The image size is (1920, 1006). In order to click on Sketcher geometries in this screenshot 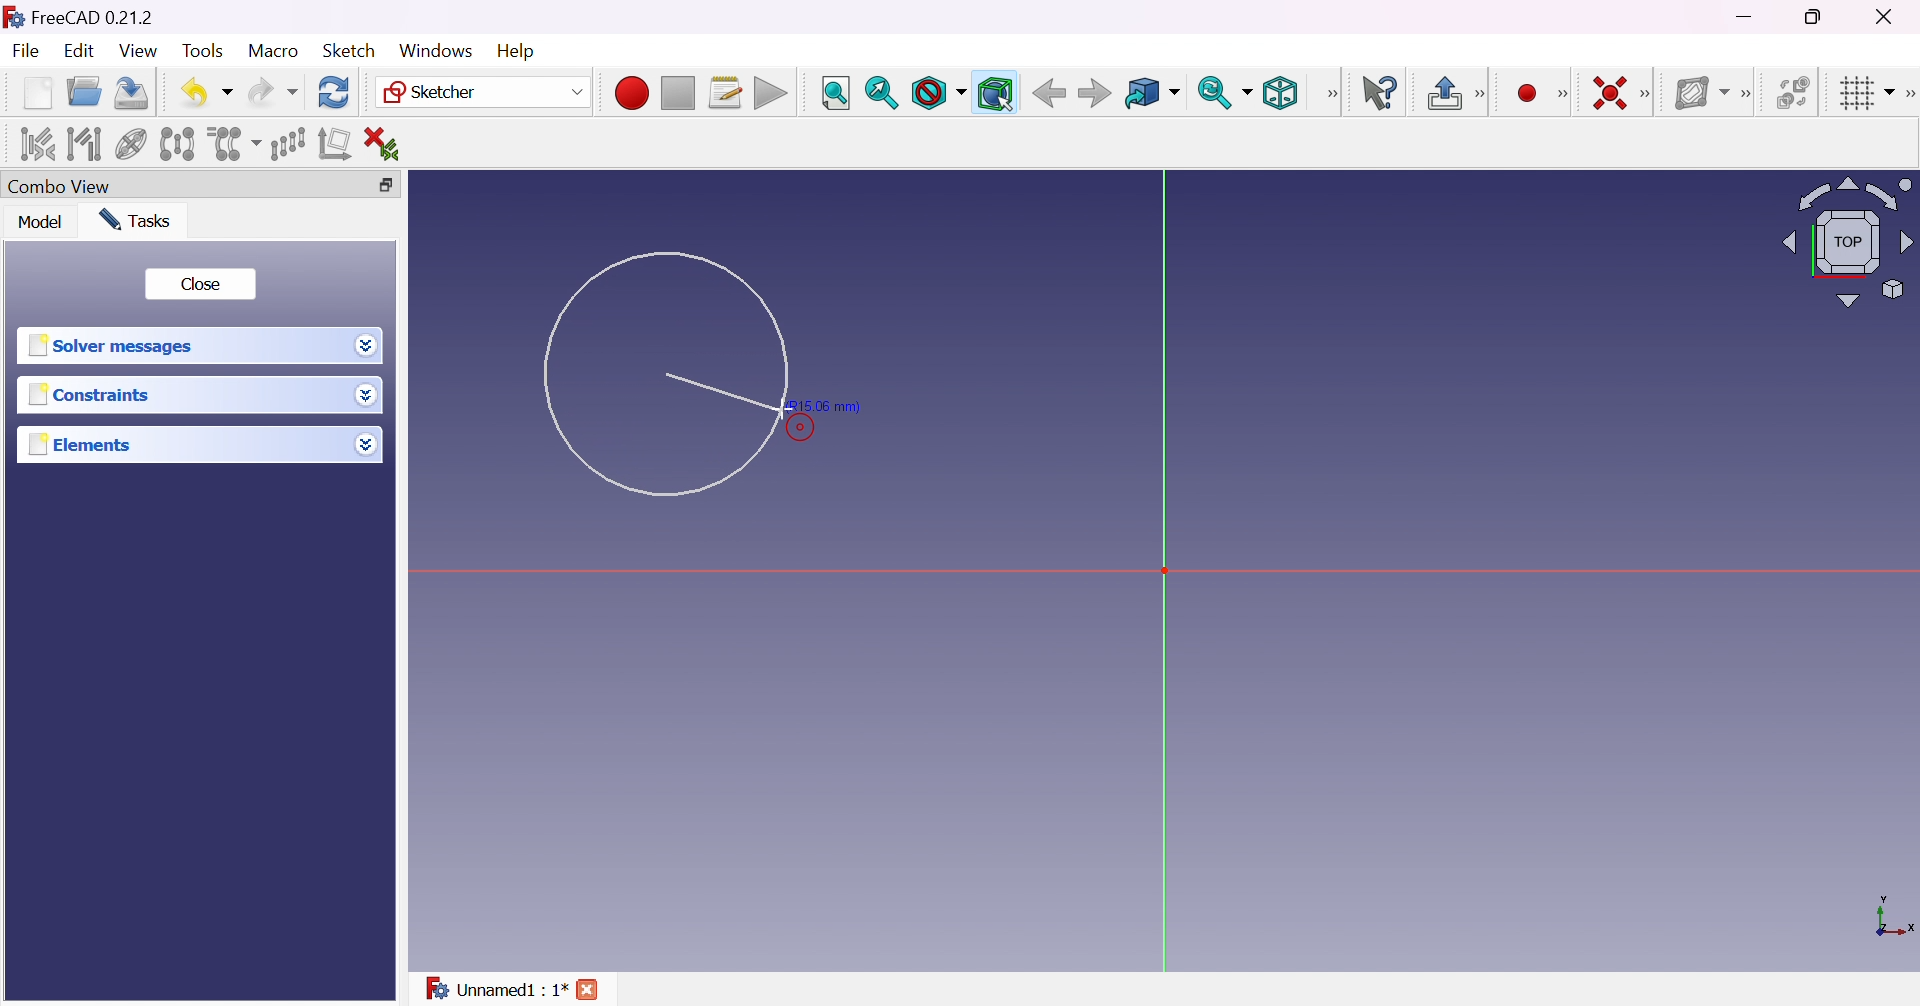, I will do `click(1562, 95)`.